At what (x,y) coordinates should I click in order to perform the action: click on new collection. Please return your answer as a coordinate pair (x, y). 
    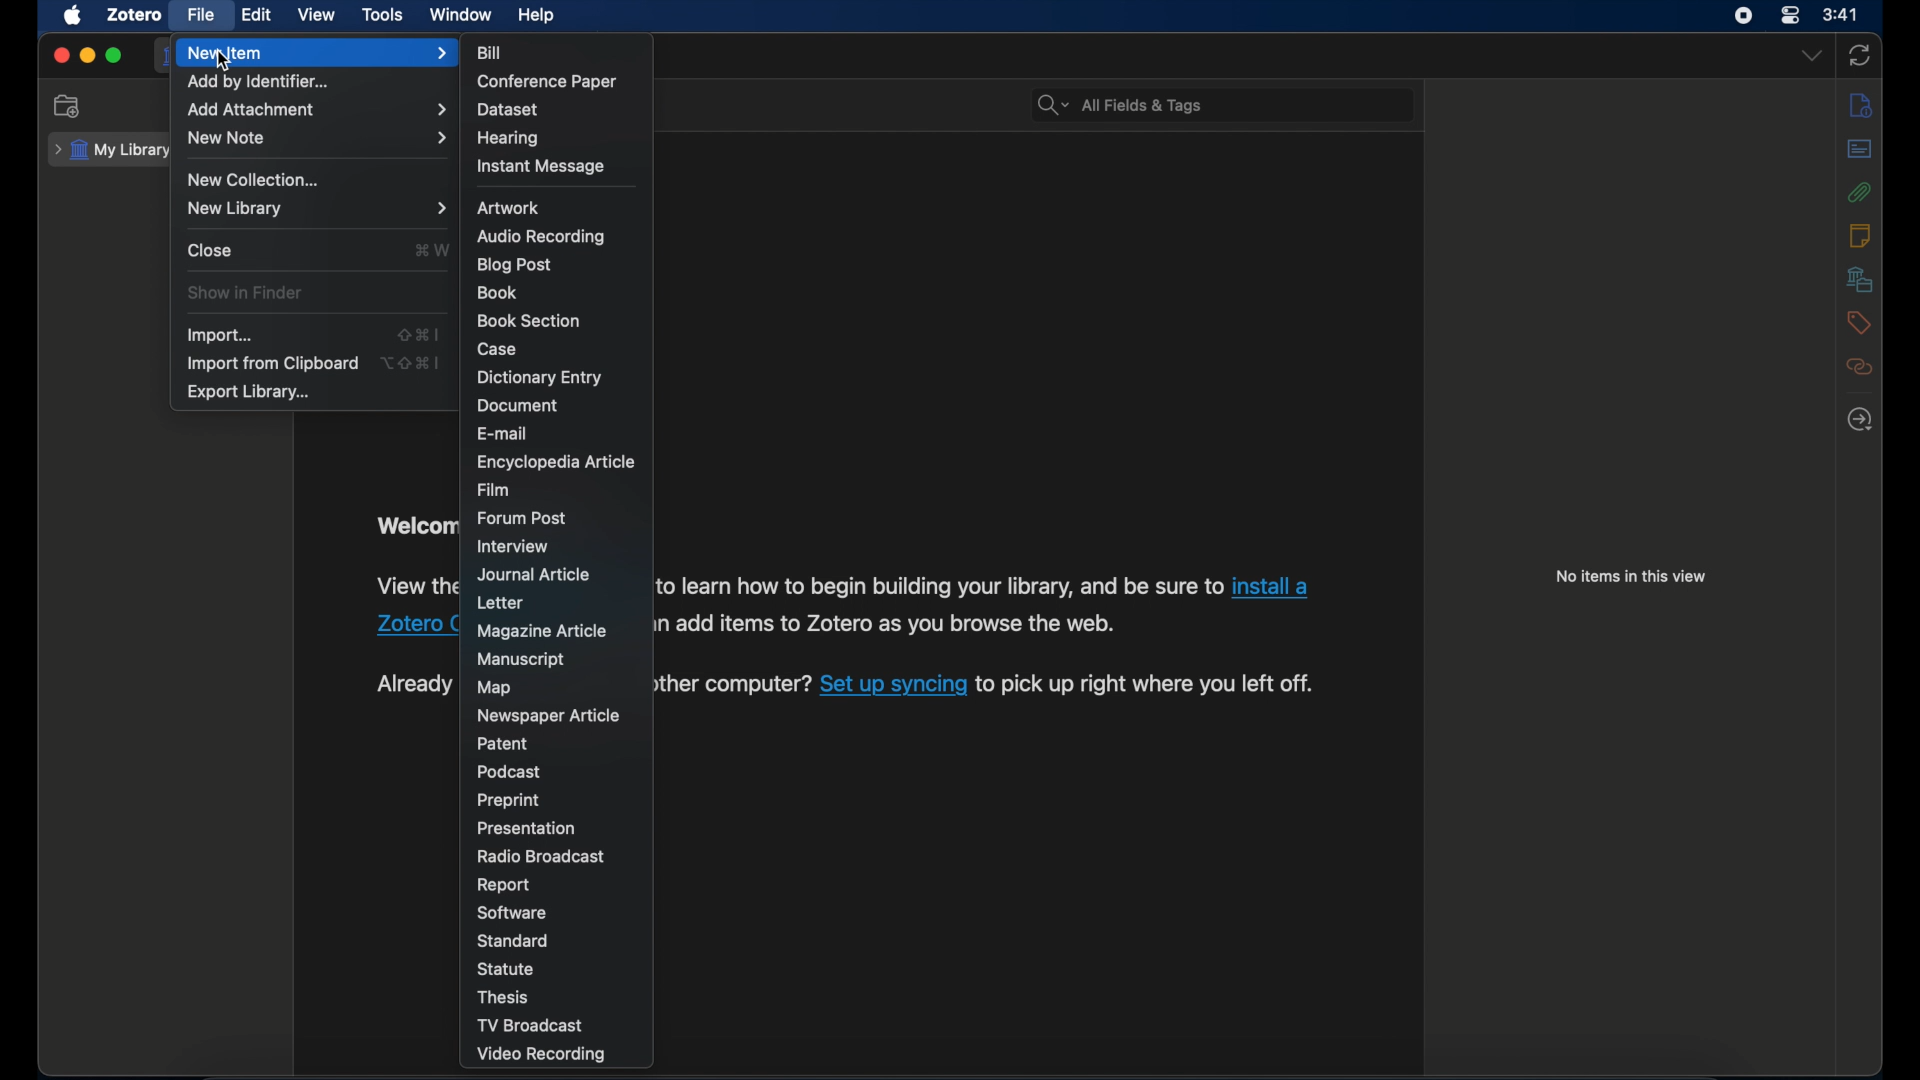
    Looking at the image, I should click on (68, 106).